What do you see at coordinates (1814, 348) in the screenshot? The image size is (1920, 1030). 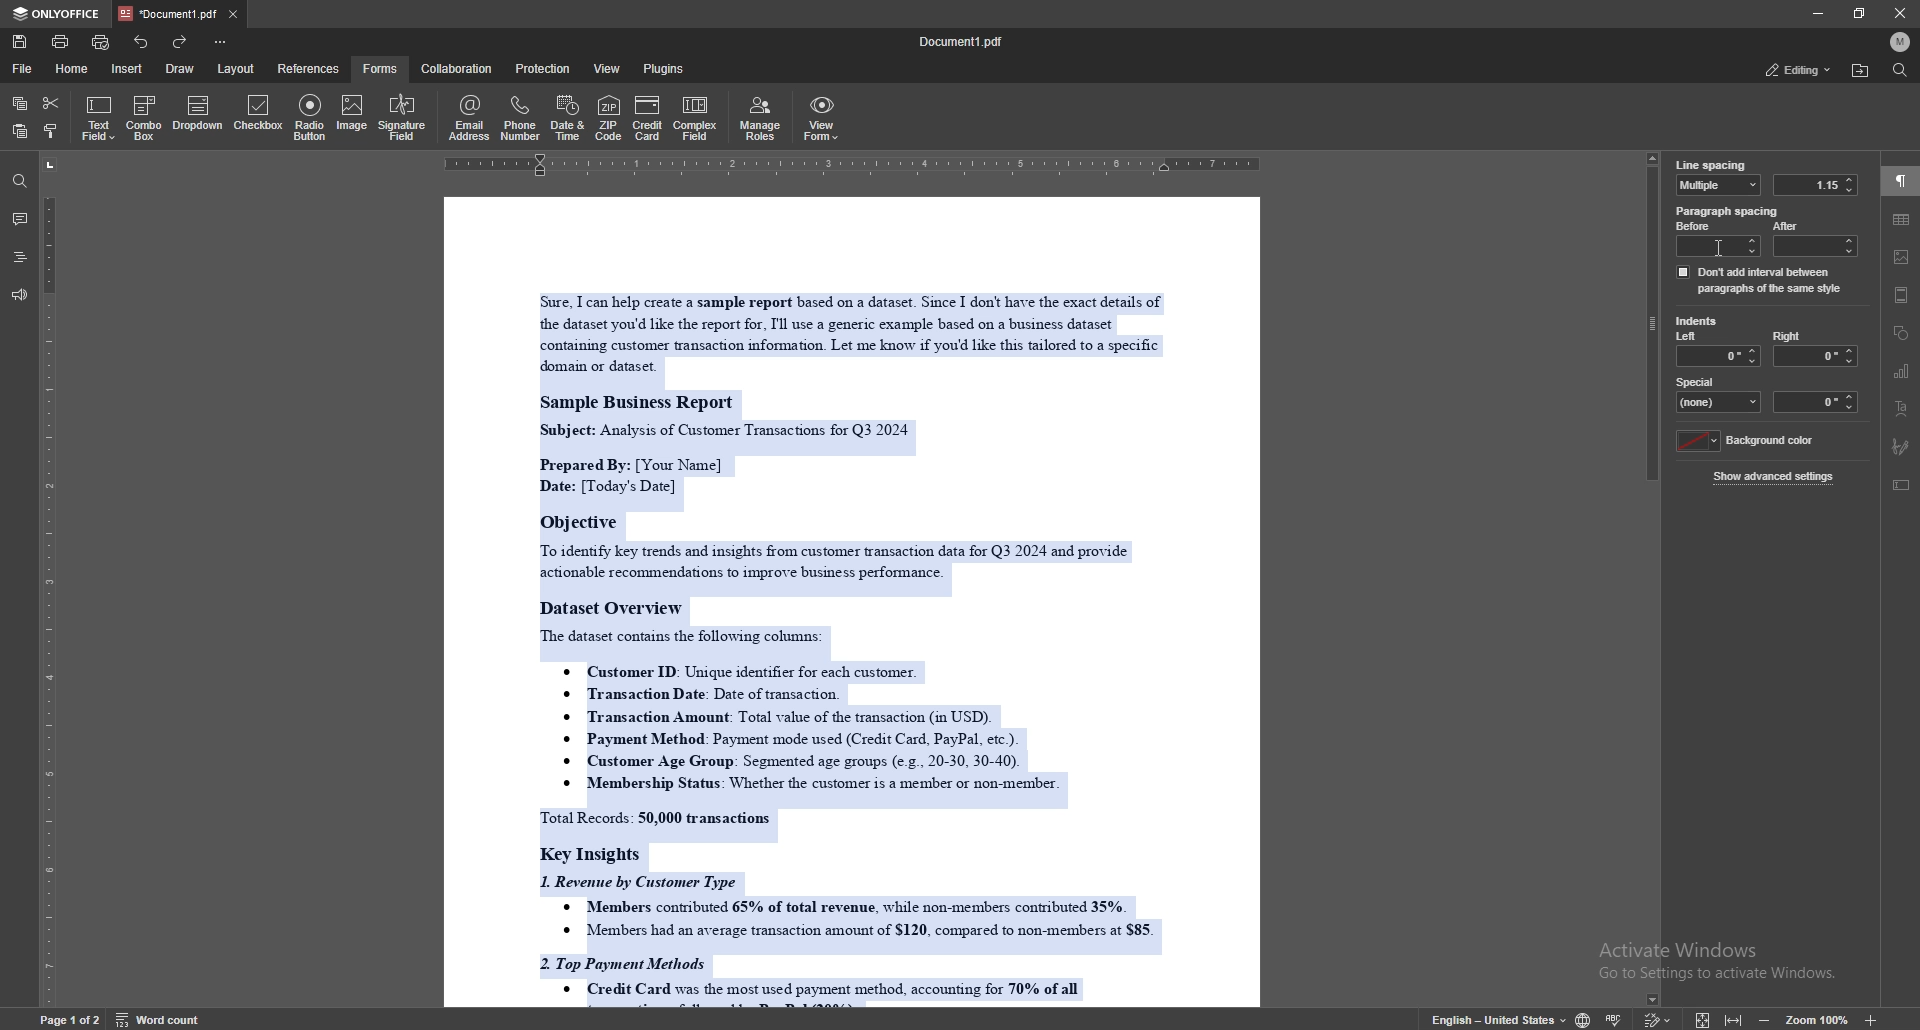 I see `right indent` at bounding box center [1814, 348].